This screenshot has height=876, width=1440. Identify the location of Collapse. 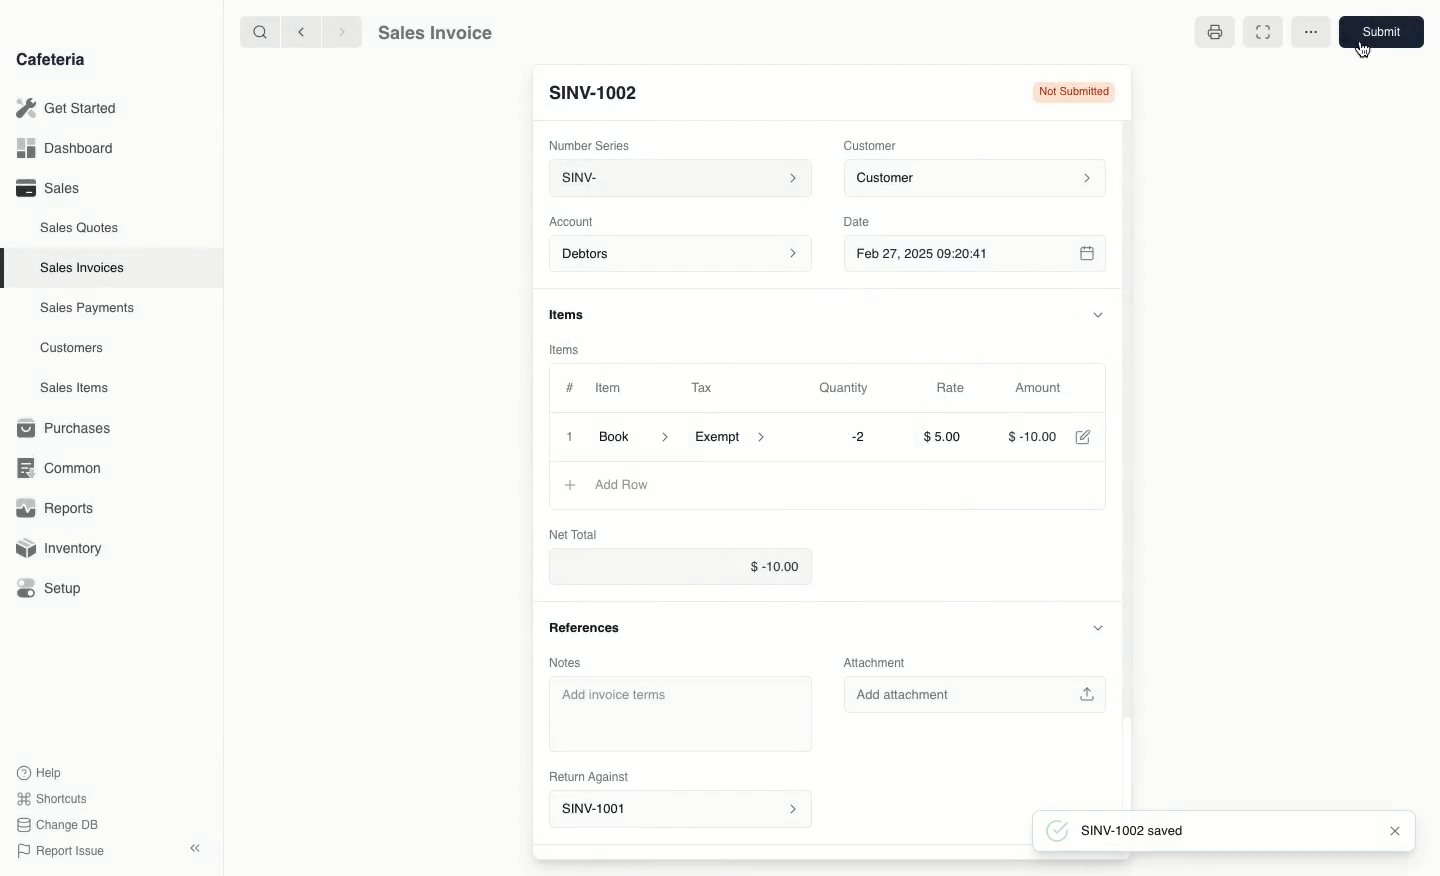
(197, 848).